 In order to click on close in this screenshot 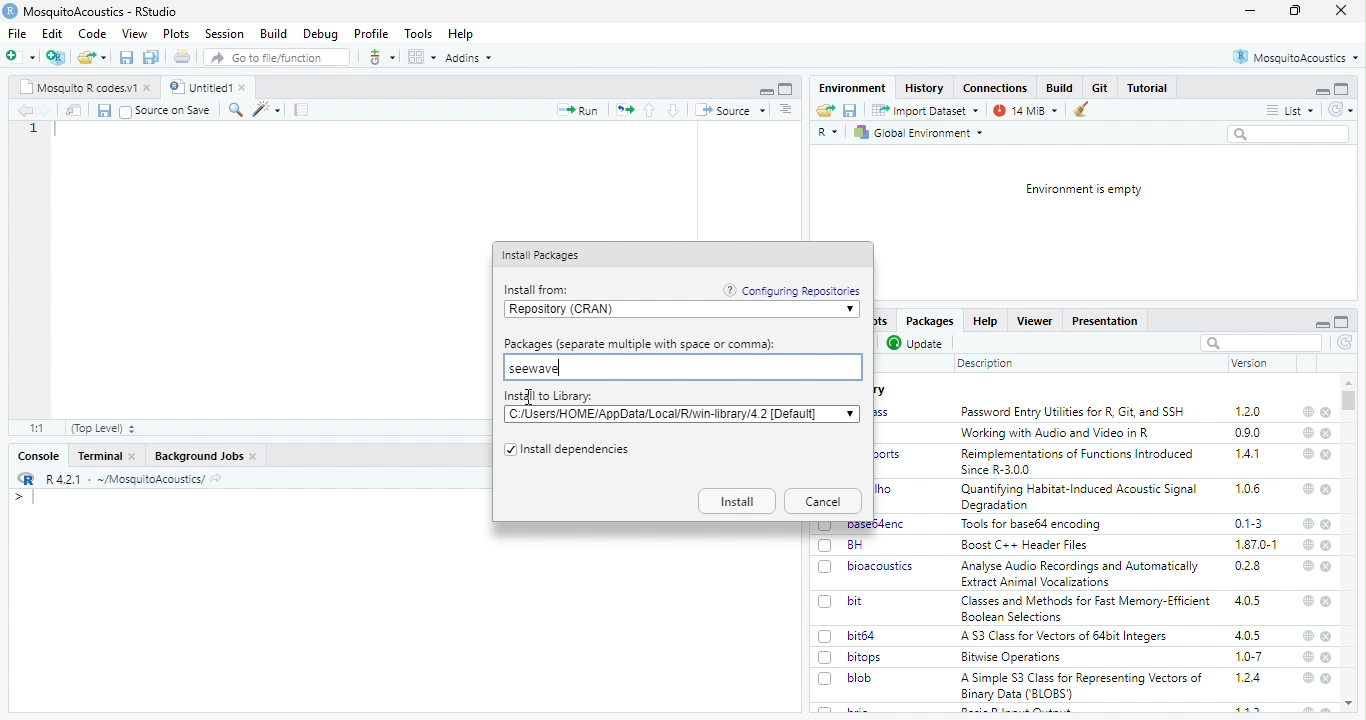, I will do `click(1327, 637)`.